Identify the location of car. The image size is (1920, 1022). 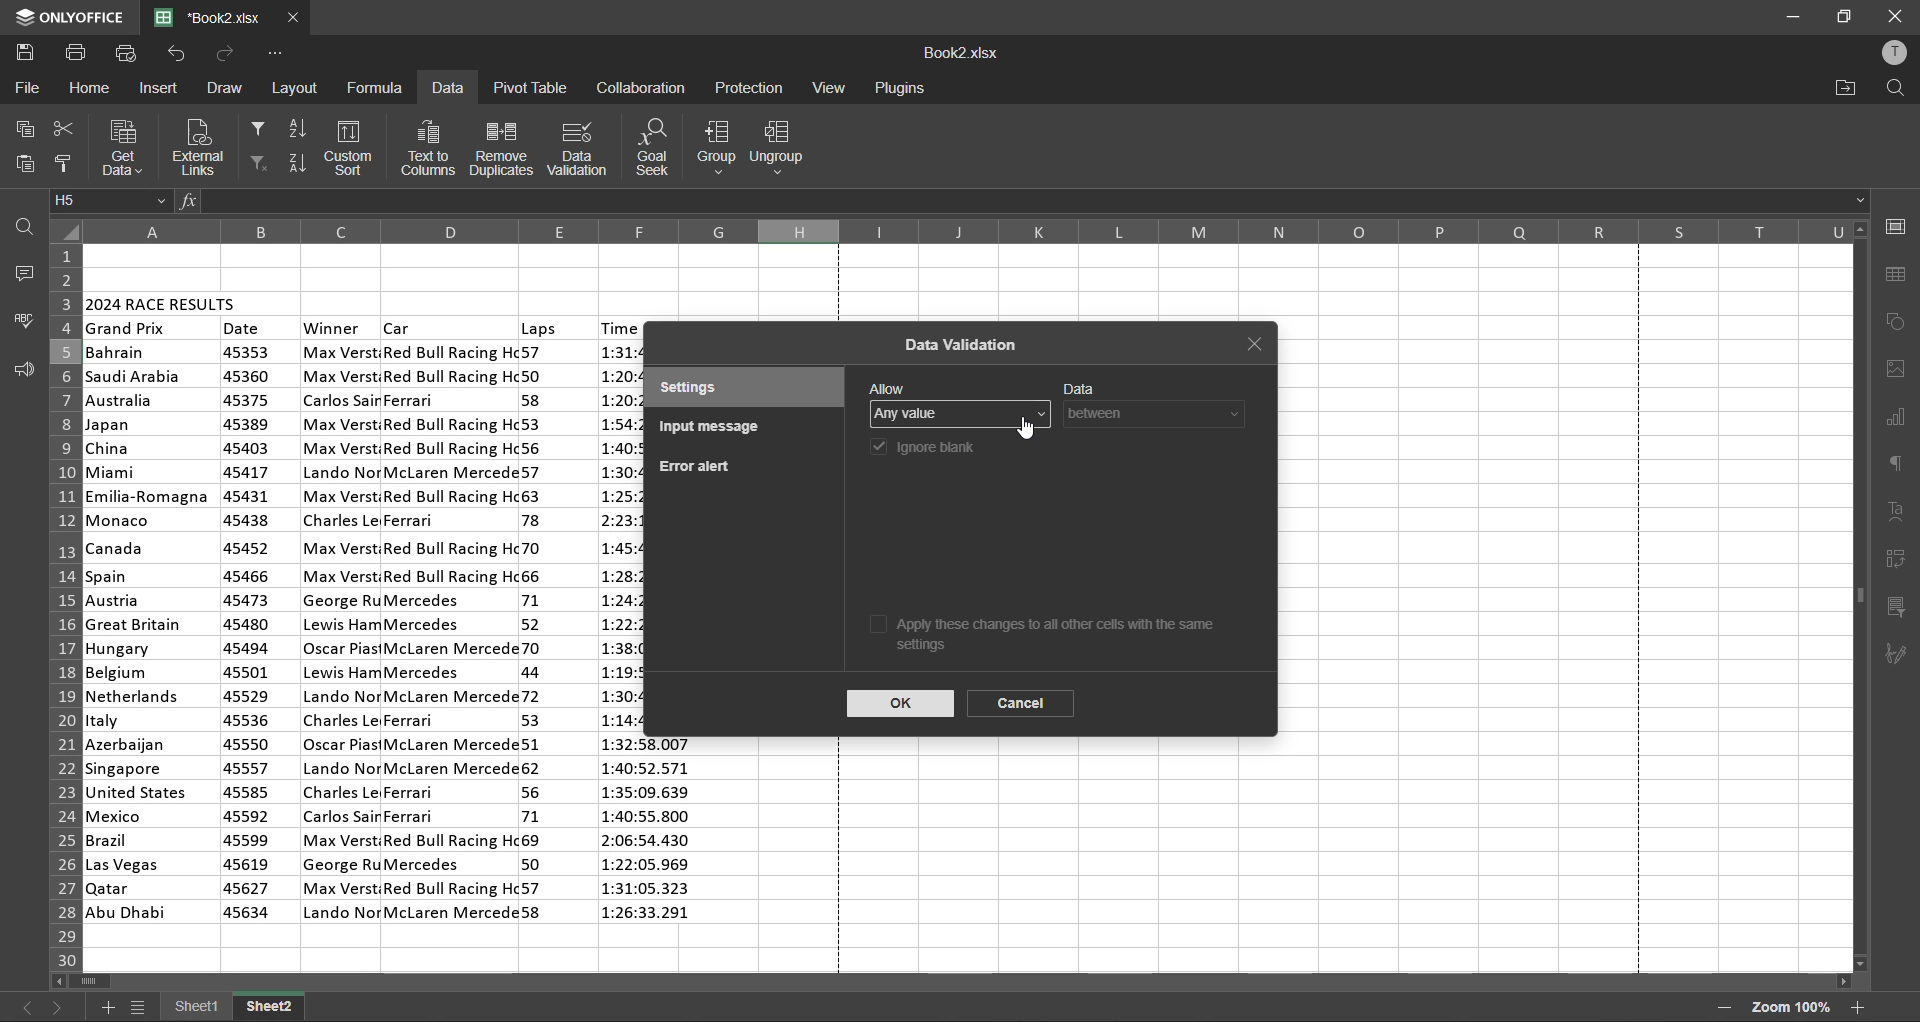
(450, 631).